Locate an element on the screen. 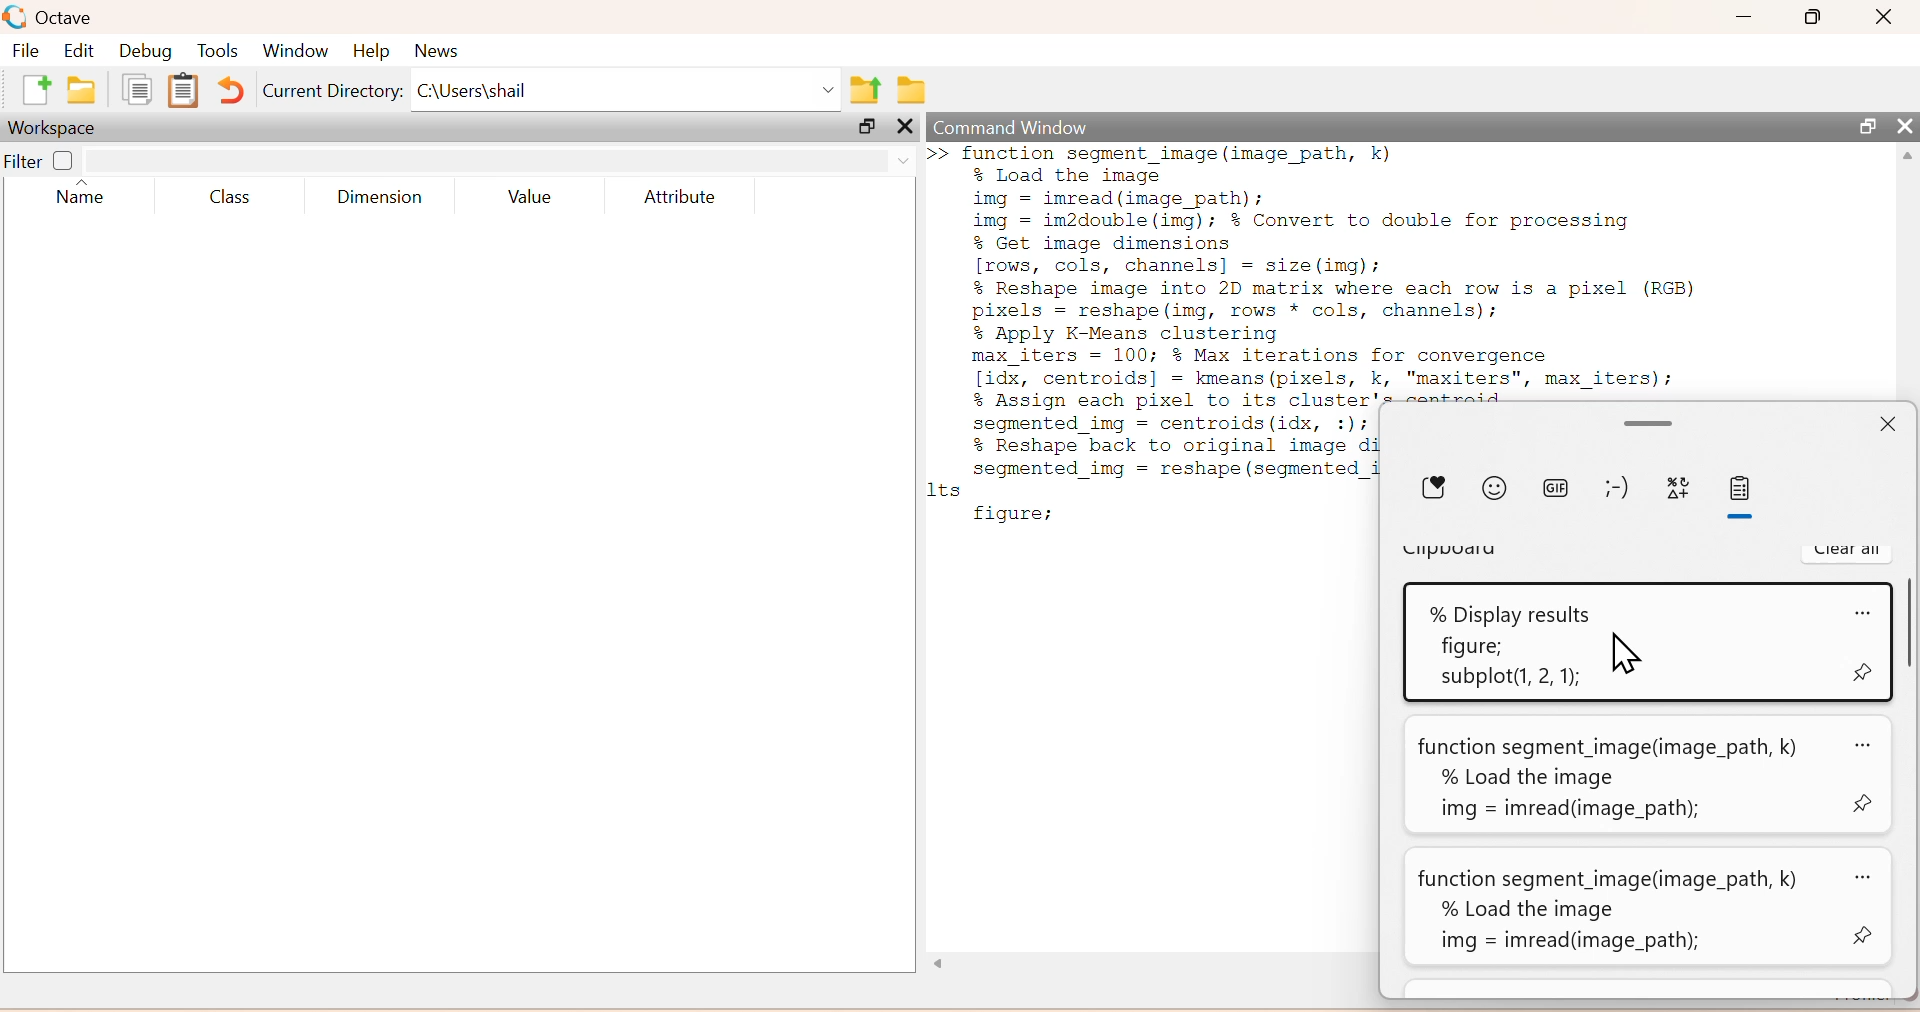 The width and height of the screenshot is (1920, 1012). scroll up is located at coordinates (1905, 158).